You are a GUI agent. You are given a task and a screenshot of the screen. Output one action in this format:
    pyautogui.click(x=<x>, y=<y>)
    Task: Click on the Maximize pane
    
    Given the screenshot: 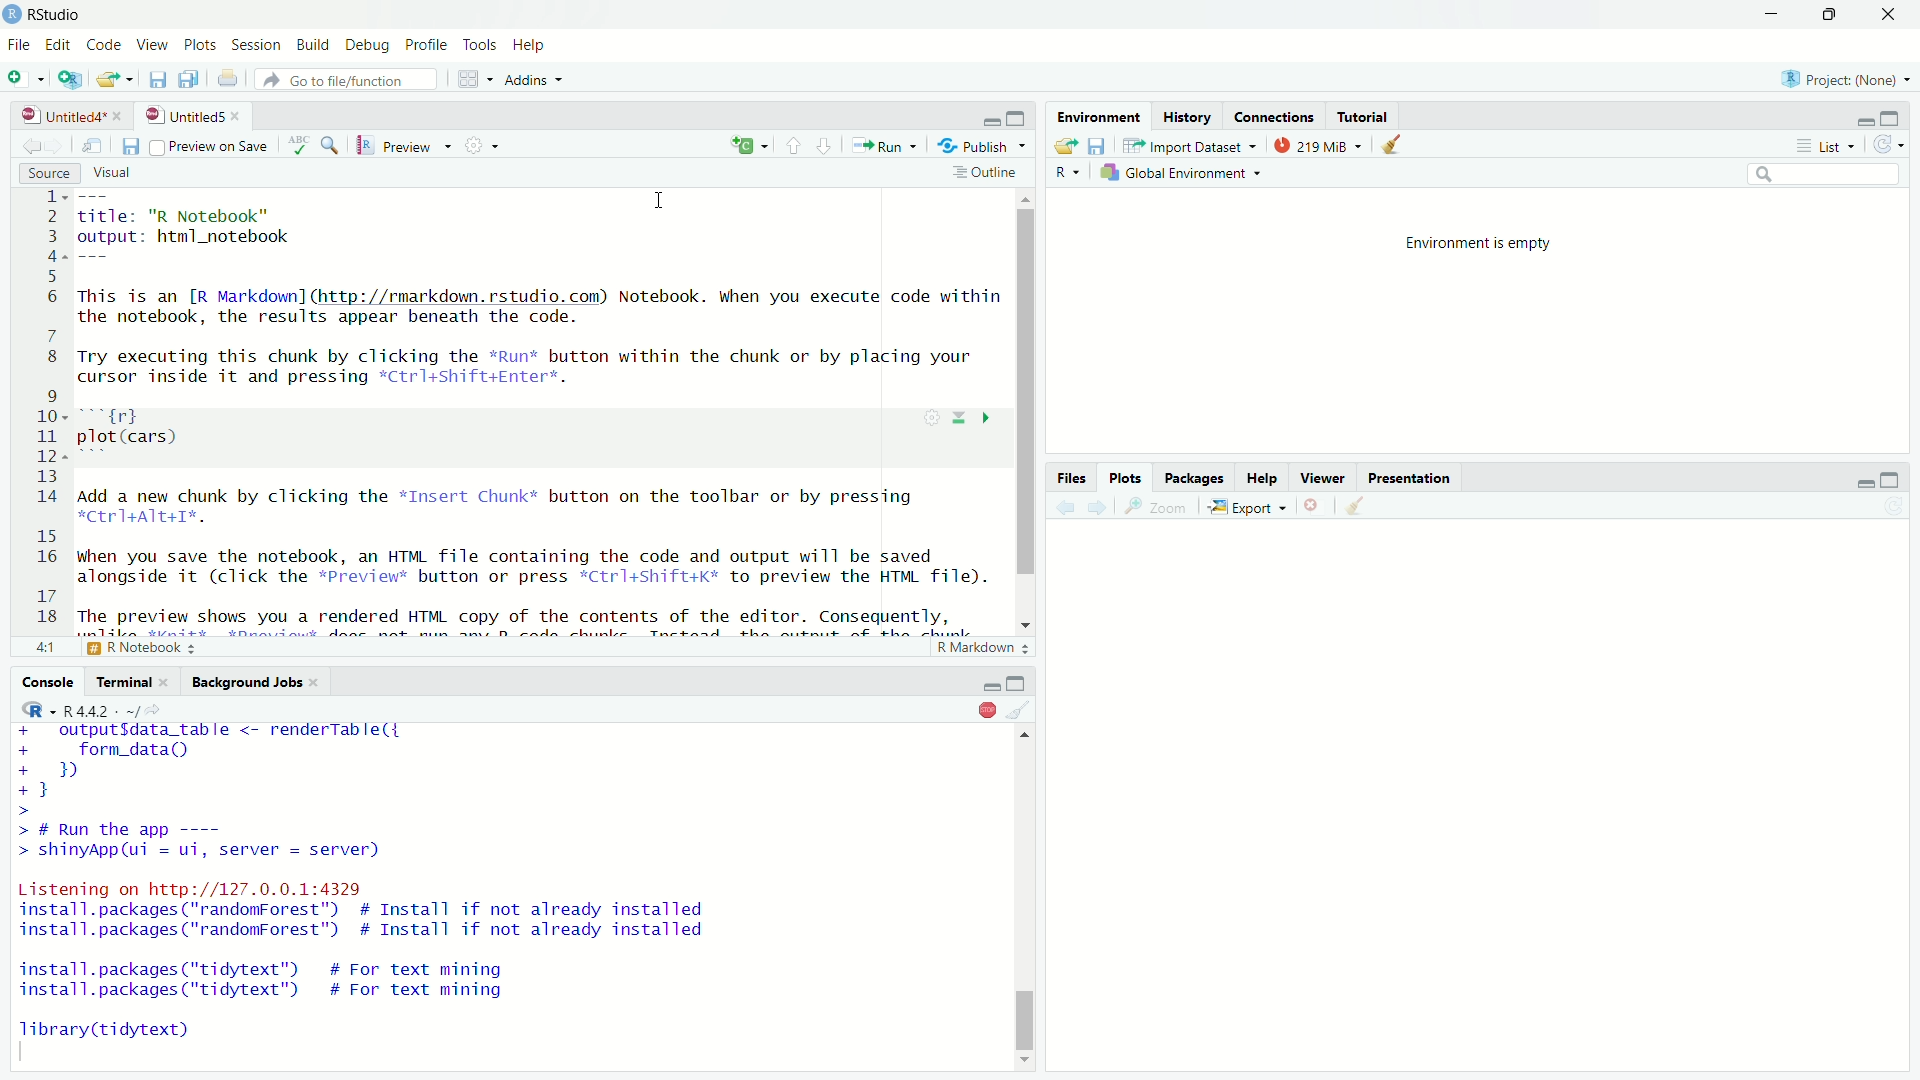 What is the action you would take?
    pyautogui.click(x=1894, y=115)
    